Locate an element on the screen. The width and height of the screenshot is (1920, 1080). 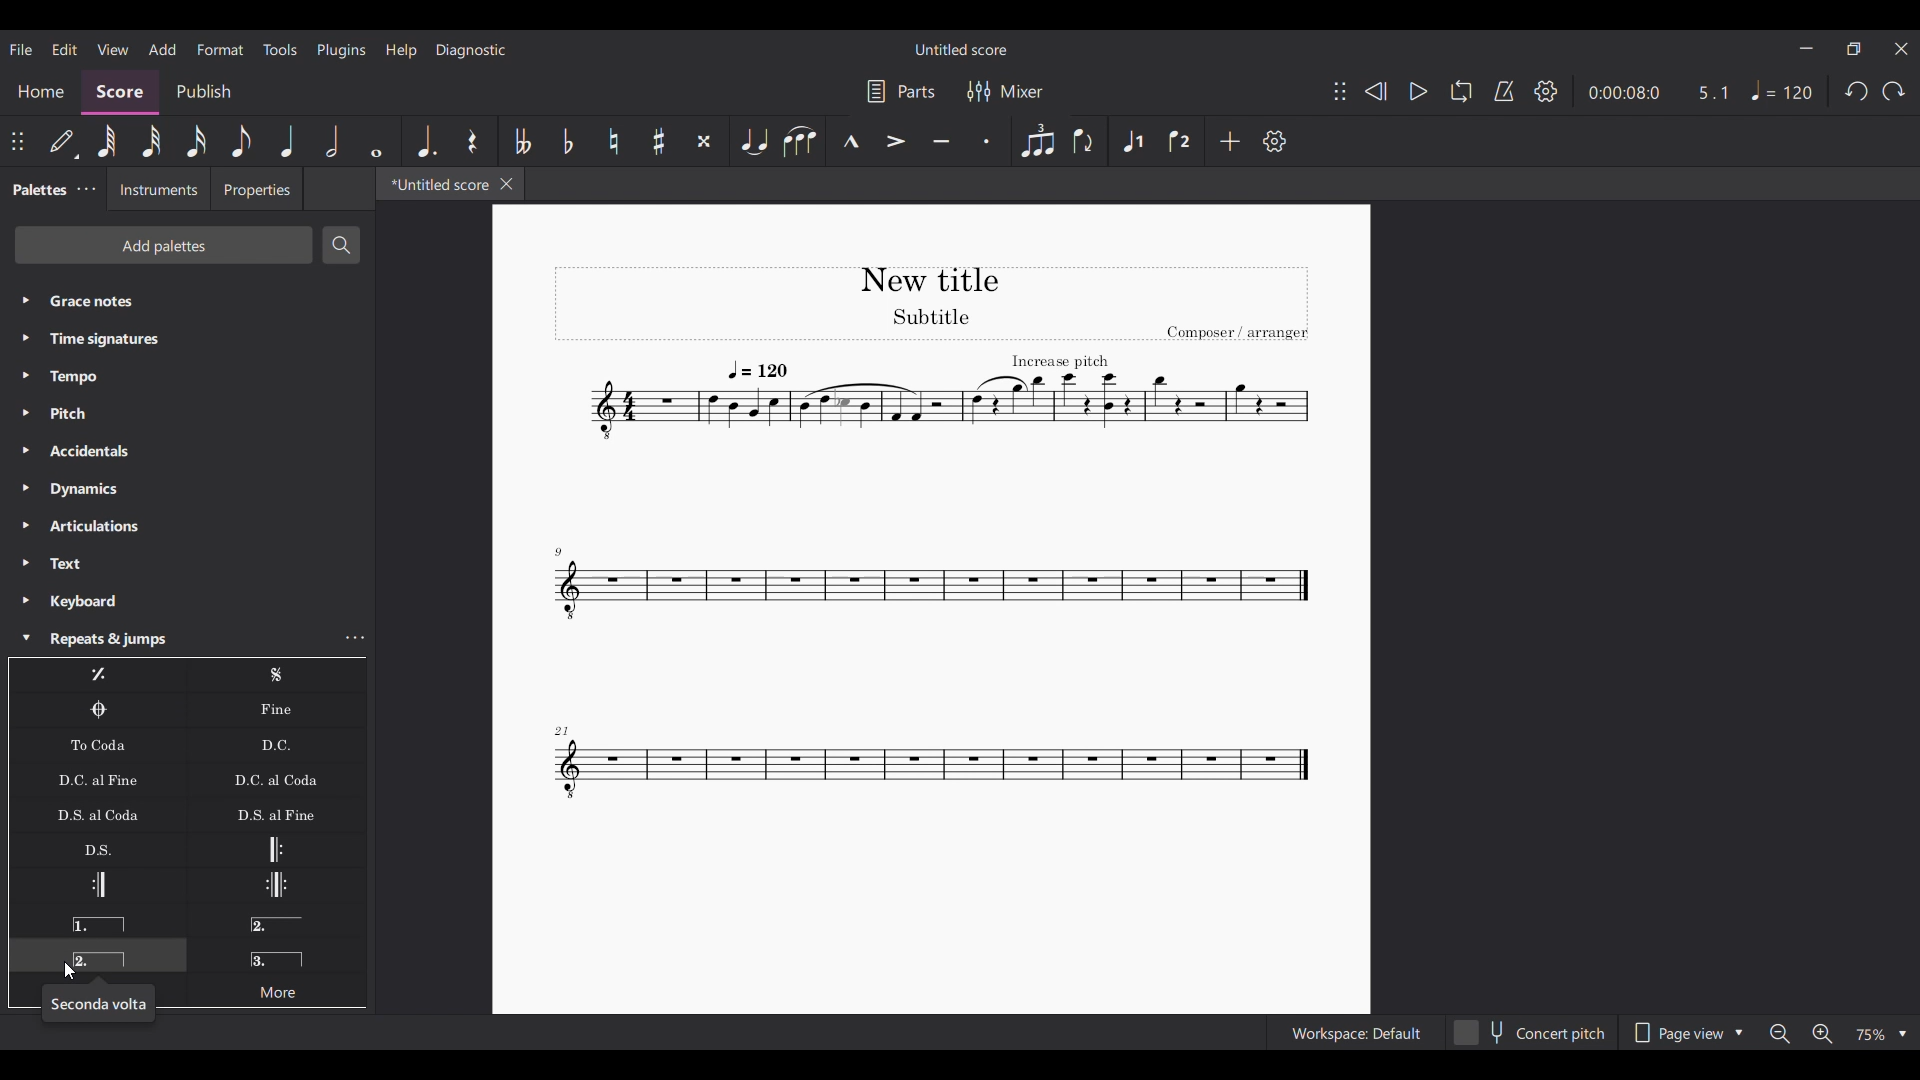
Palette settings is located at coordinates (86, 189).